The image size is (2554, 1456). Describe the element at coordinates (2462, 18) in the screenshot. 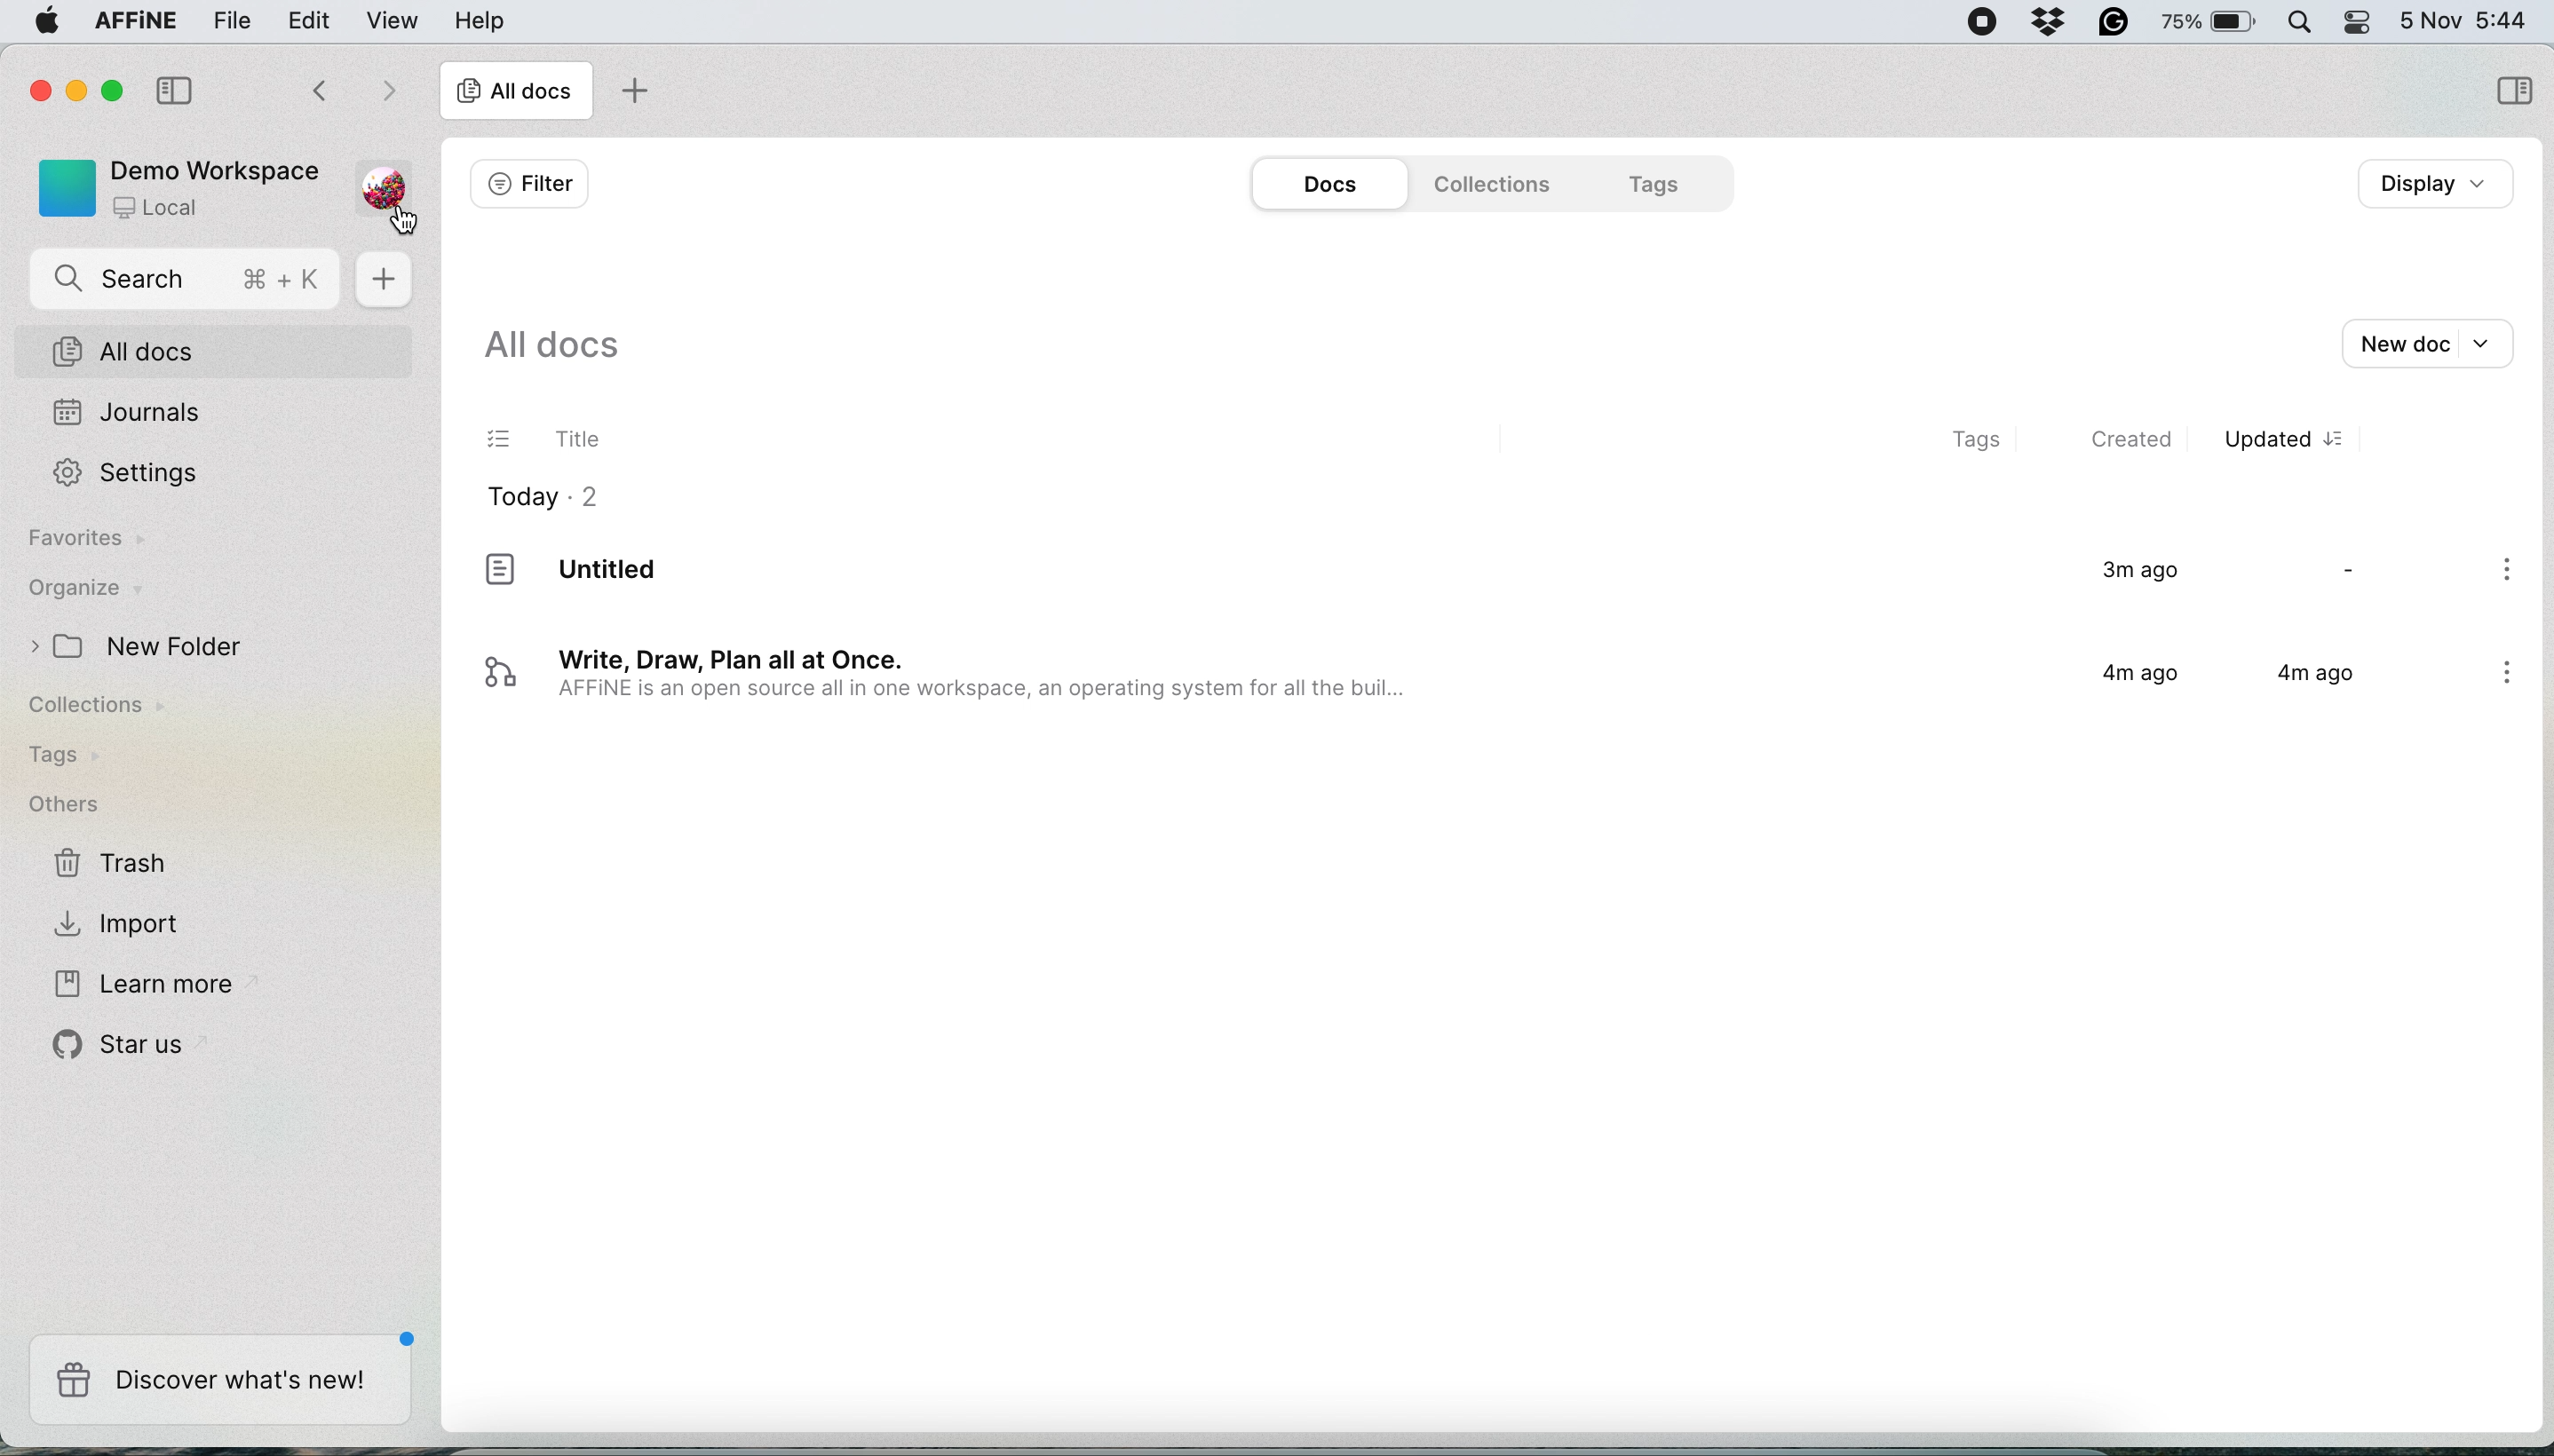

I see `5 Nov 5:44` at that location.